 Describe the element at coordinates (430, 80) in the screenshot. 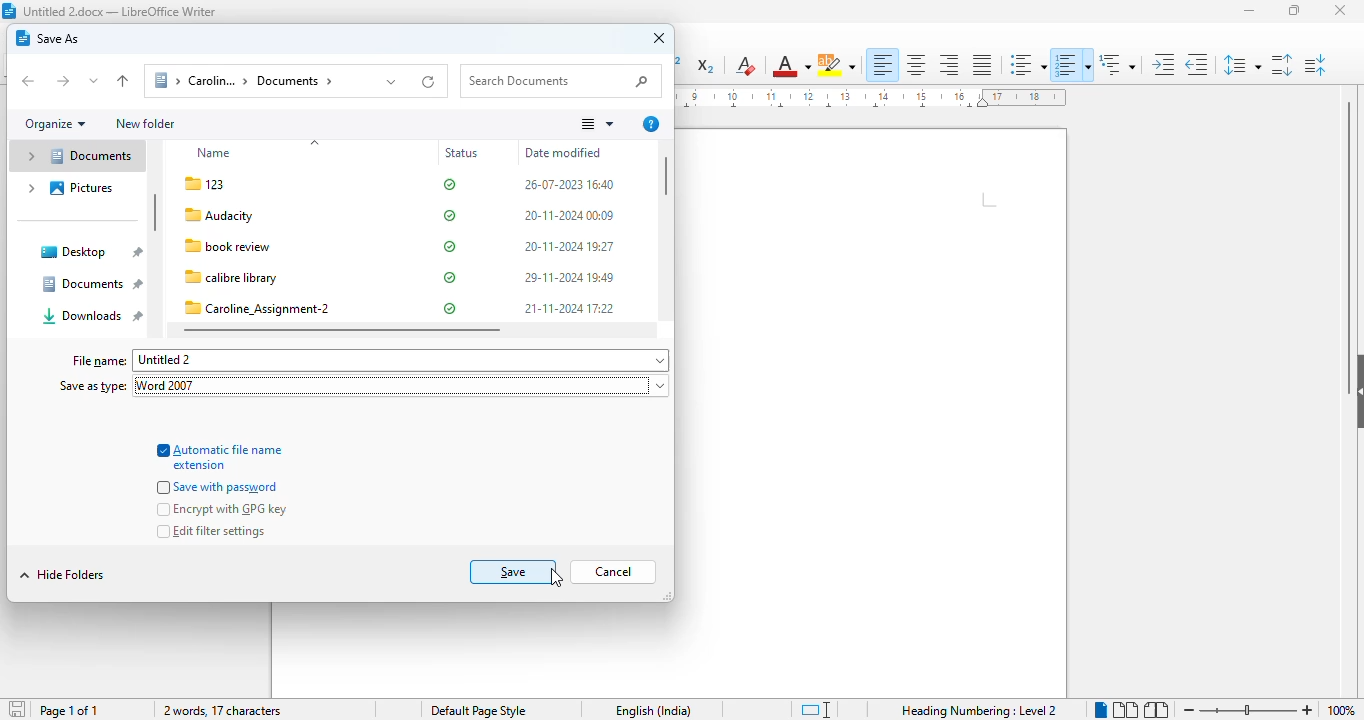

I see `refresh "documents"` at that location.